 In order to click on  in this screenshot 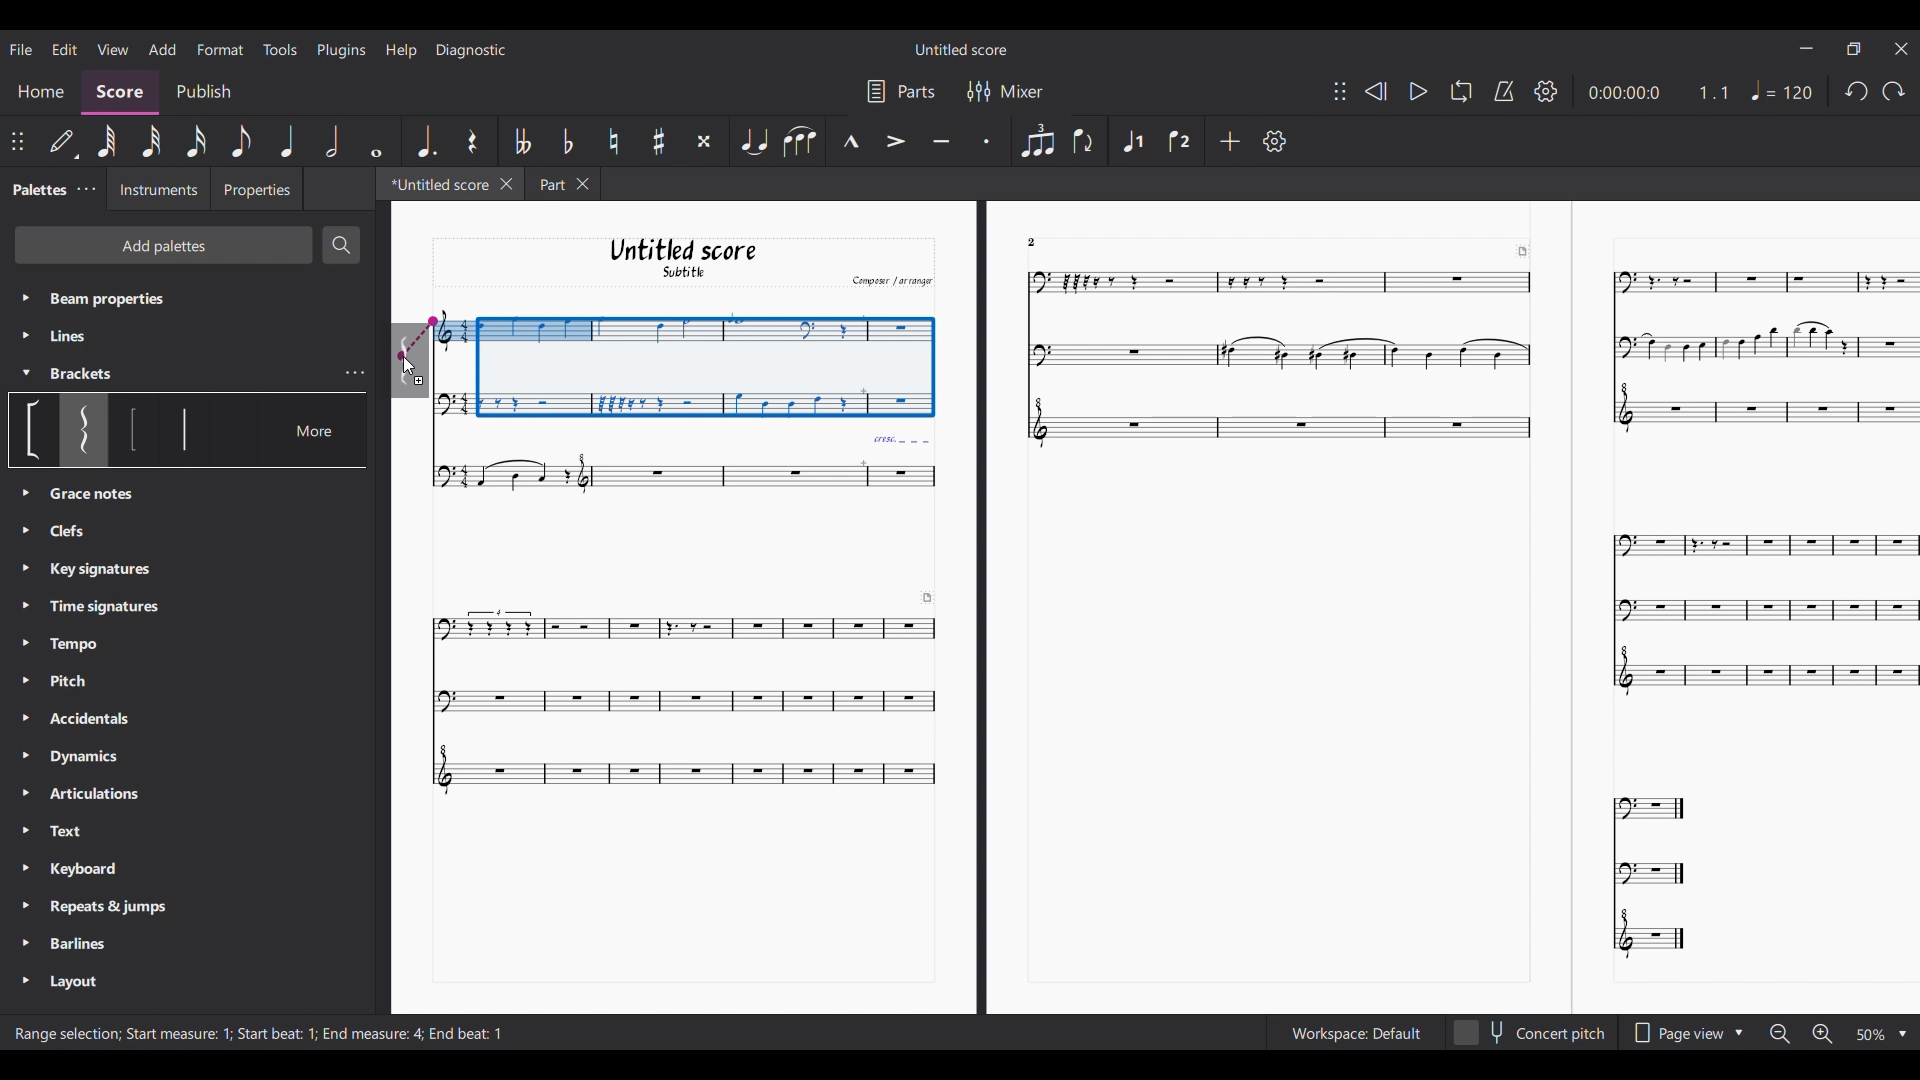, I will do `click(30, 906)`.